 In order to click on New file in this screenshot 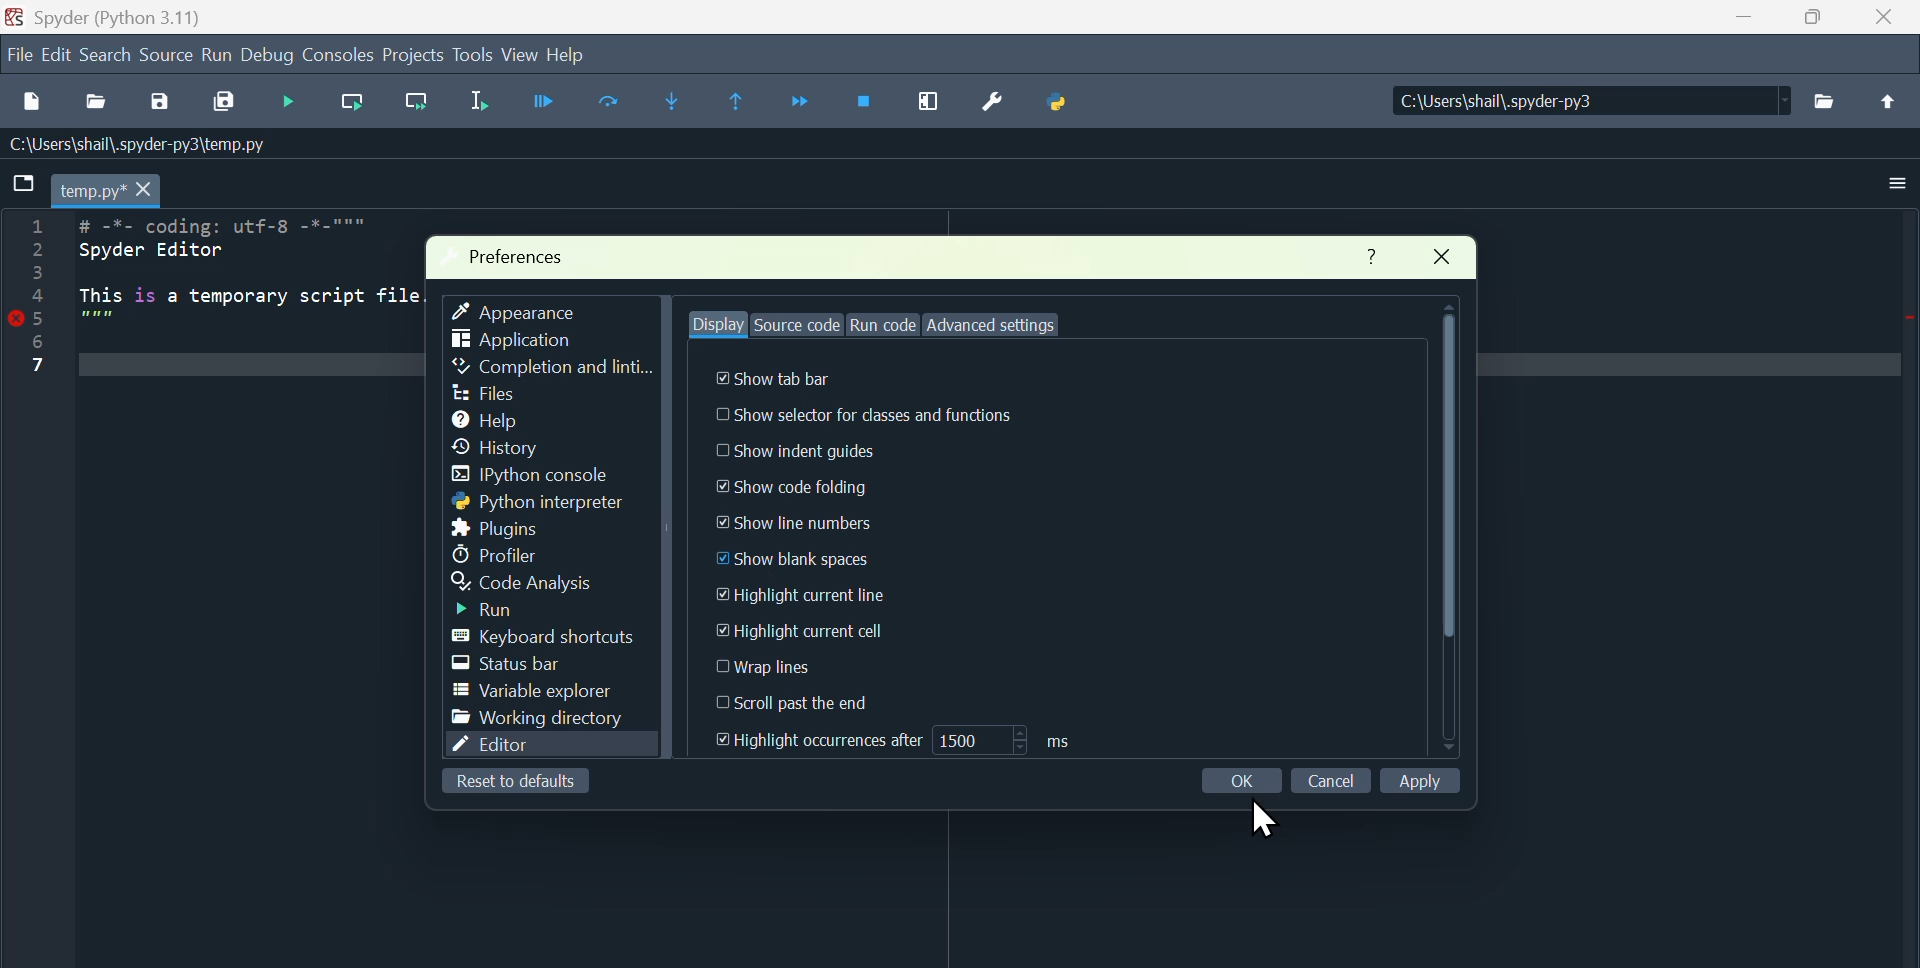, I will do `click(25, 100)`.